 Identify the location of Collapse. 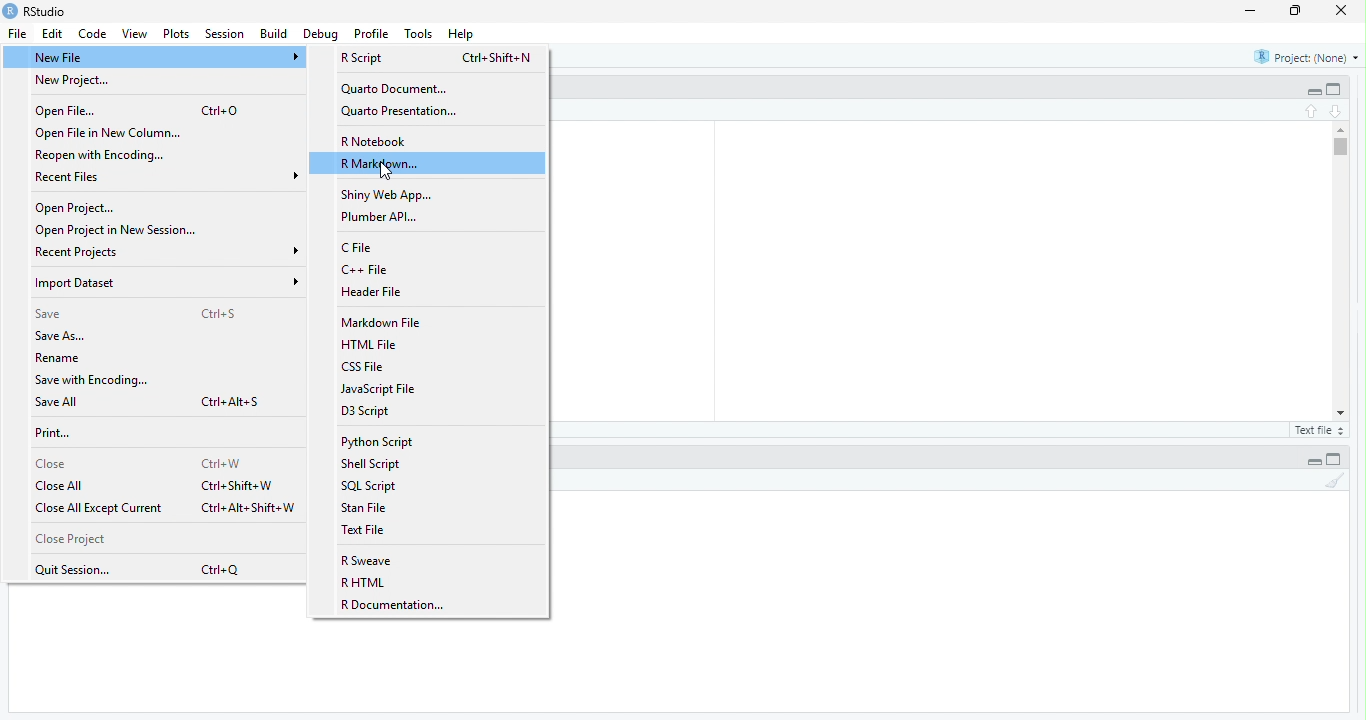
(1314, 92).